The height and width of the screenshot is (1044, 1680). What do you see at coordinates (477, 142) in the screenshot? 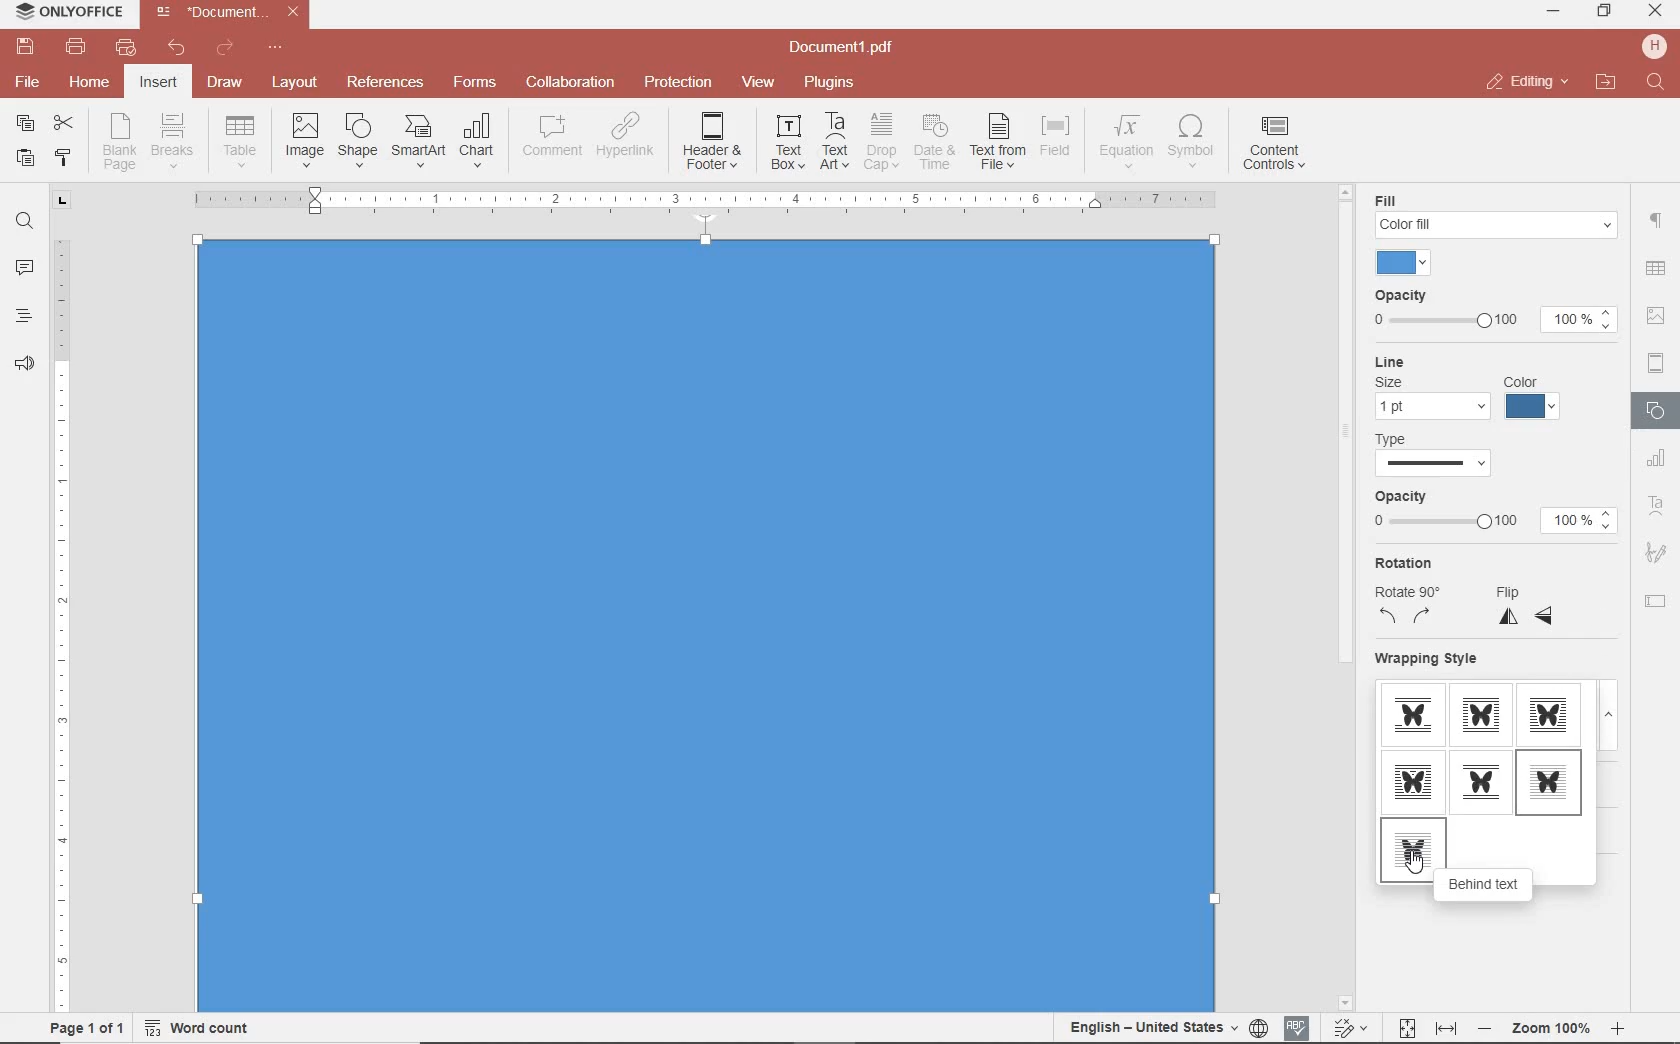
I see `INSERT CHAT` at bounding box center [477, 142].